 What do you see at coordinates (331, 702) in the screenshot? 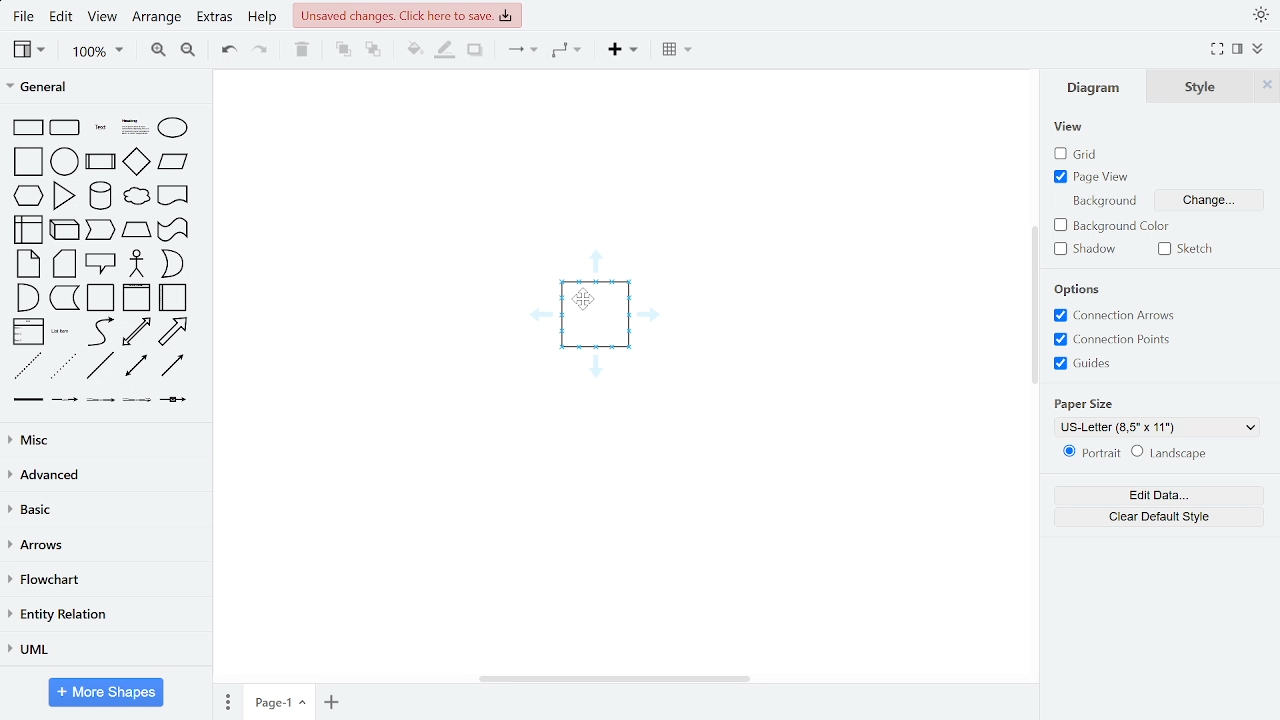
I see `add page` at bounding box center [331, 702].